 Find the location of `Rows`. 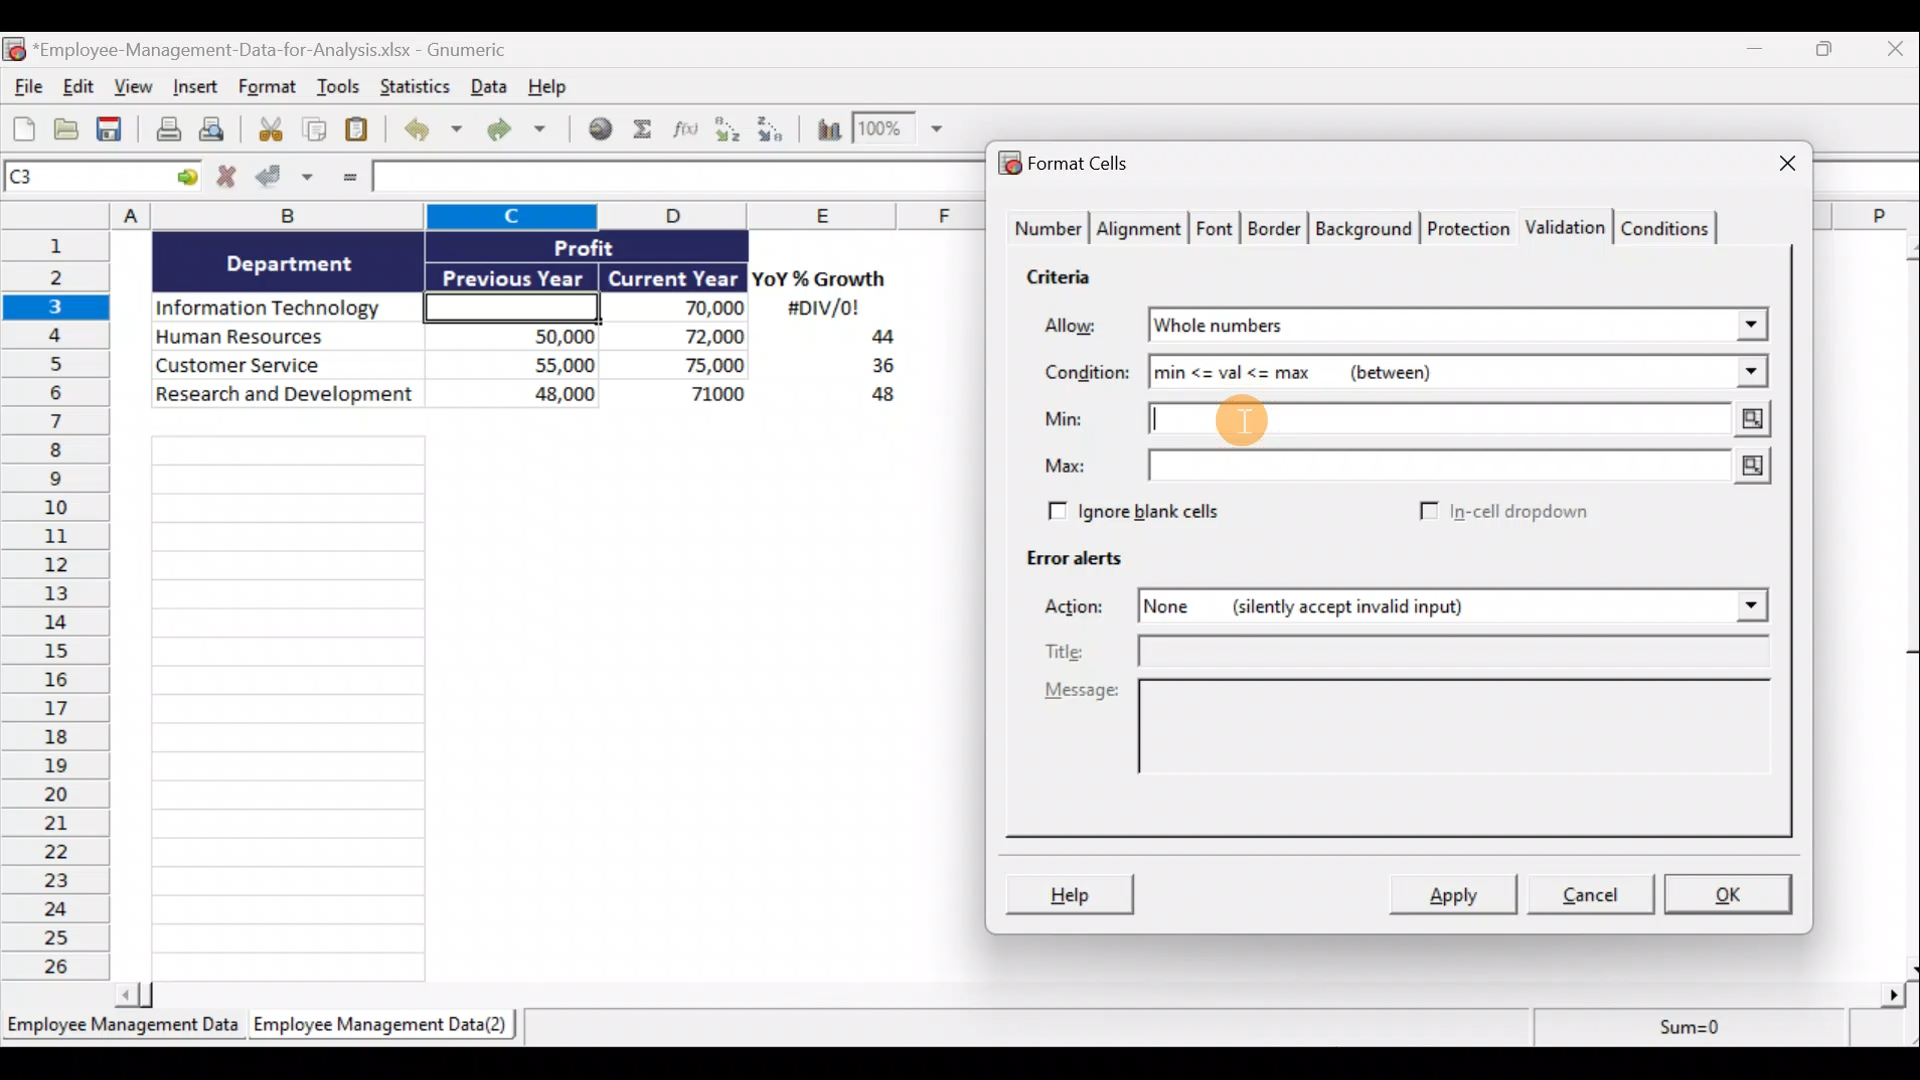

Rows is located at coordinates (62, 609).